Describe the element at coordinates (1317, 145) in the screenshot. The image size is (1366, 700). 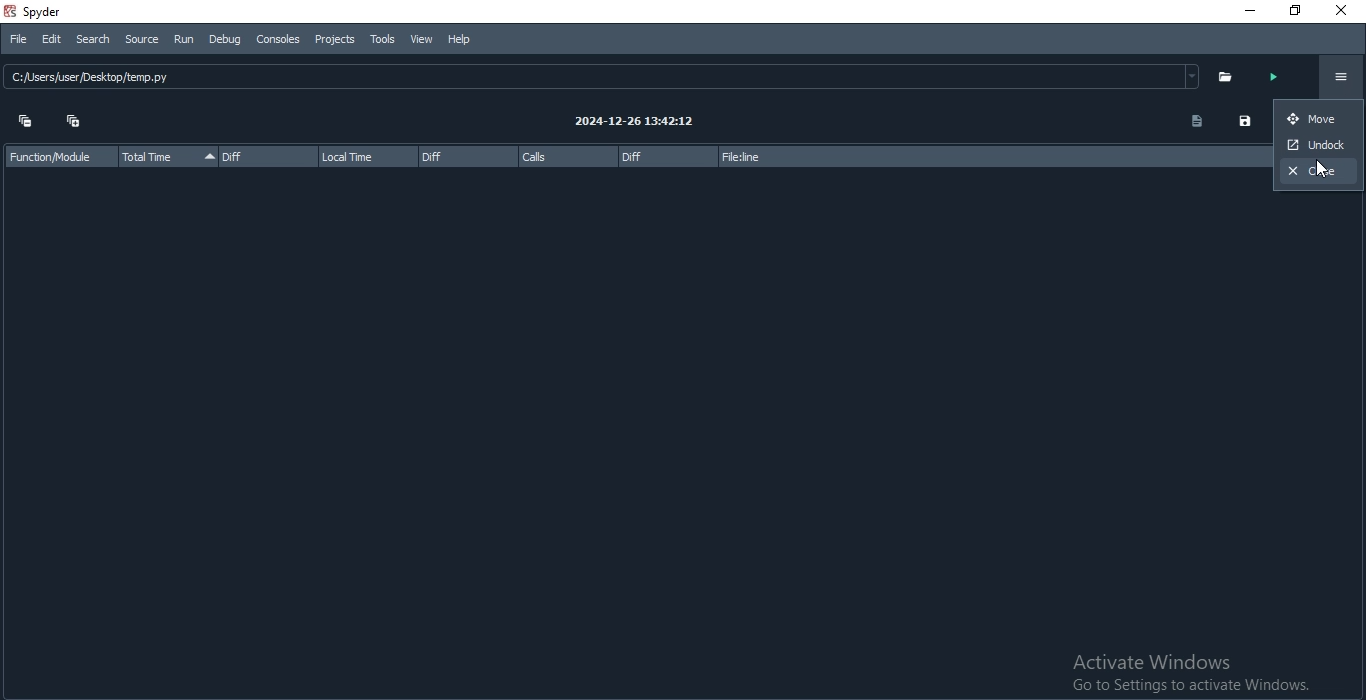
I see `undock` at that location.